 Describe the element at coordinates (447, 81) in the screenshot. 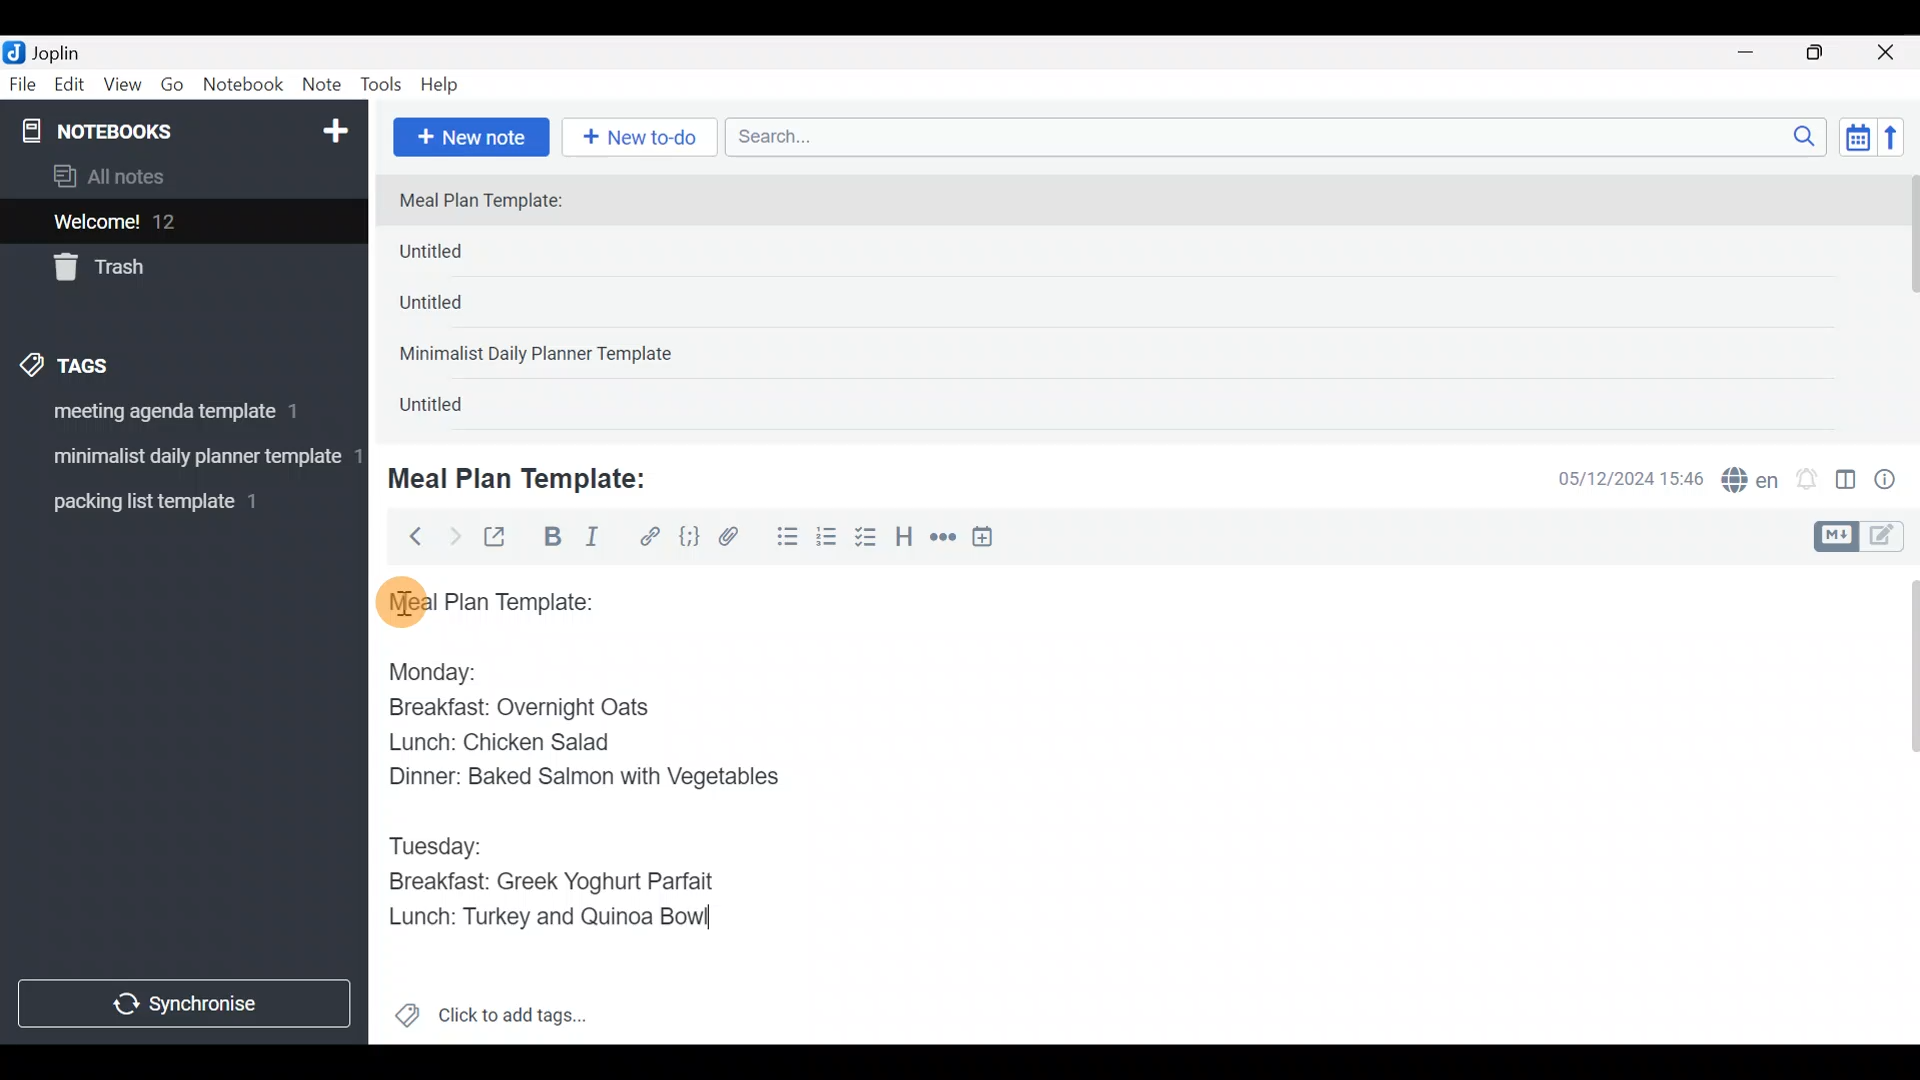

I see `Help` at that location.